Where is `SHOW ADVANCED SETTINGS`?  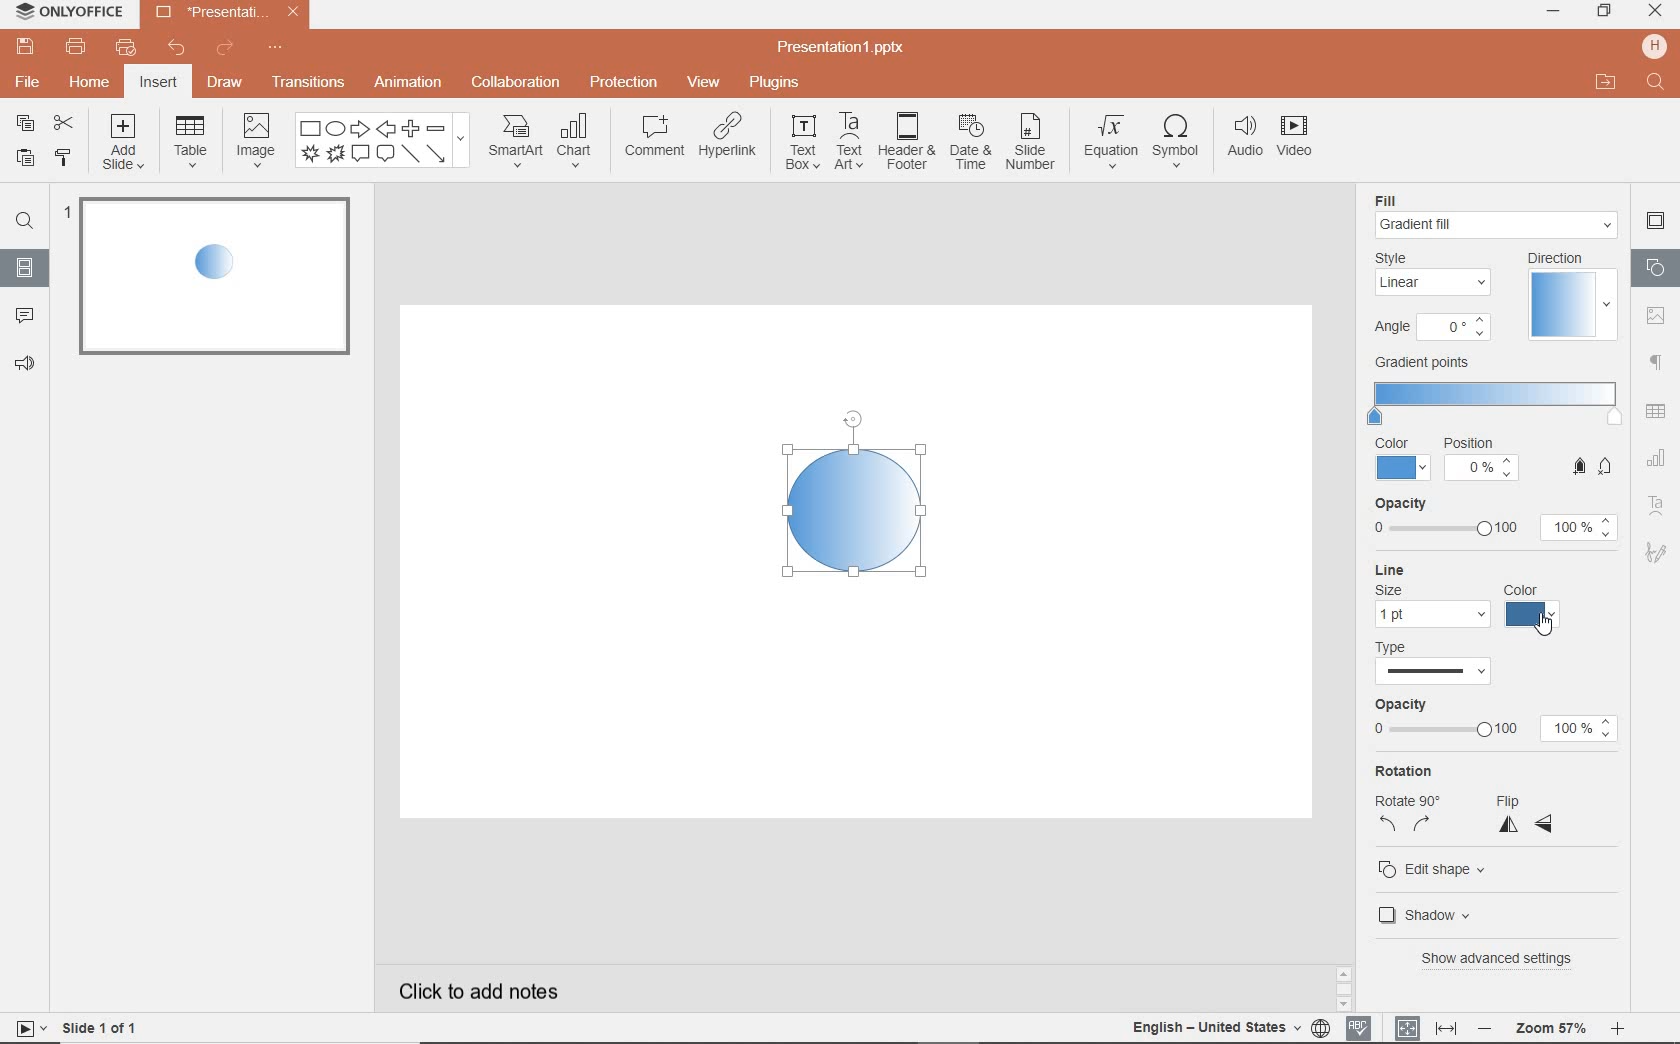
SHOW ADVANCED SETTINGS is located at coordinates (1502, 958).